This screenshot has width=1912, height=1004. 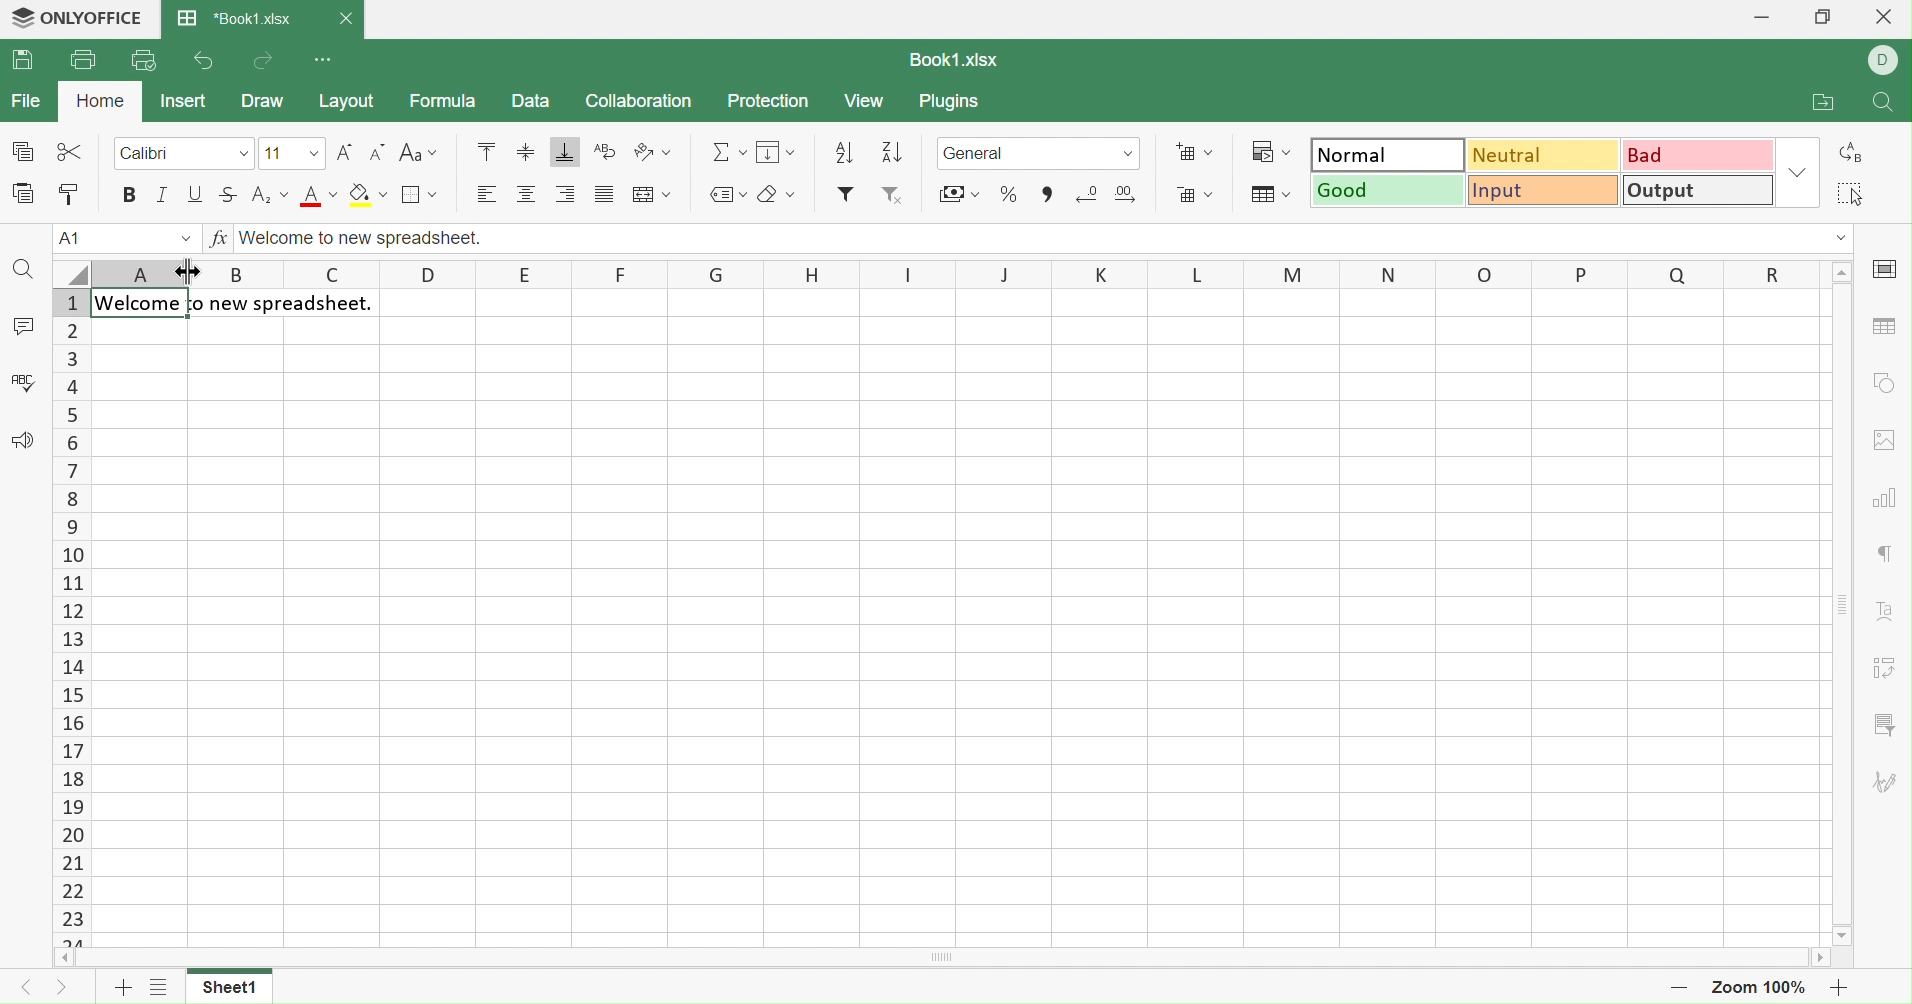 I want to click on fx, so click(x=219, y=238).